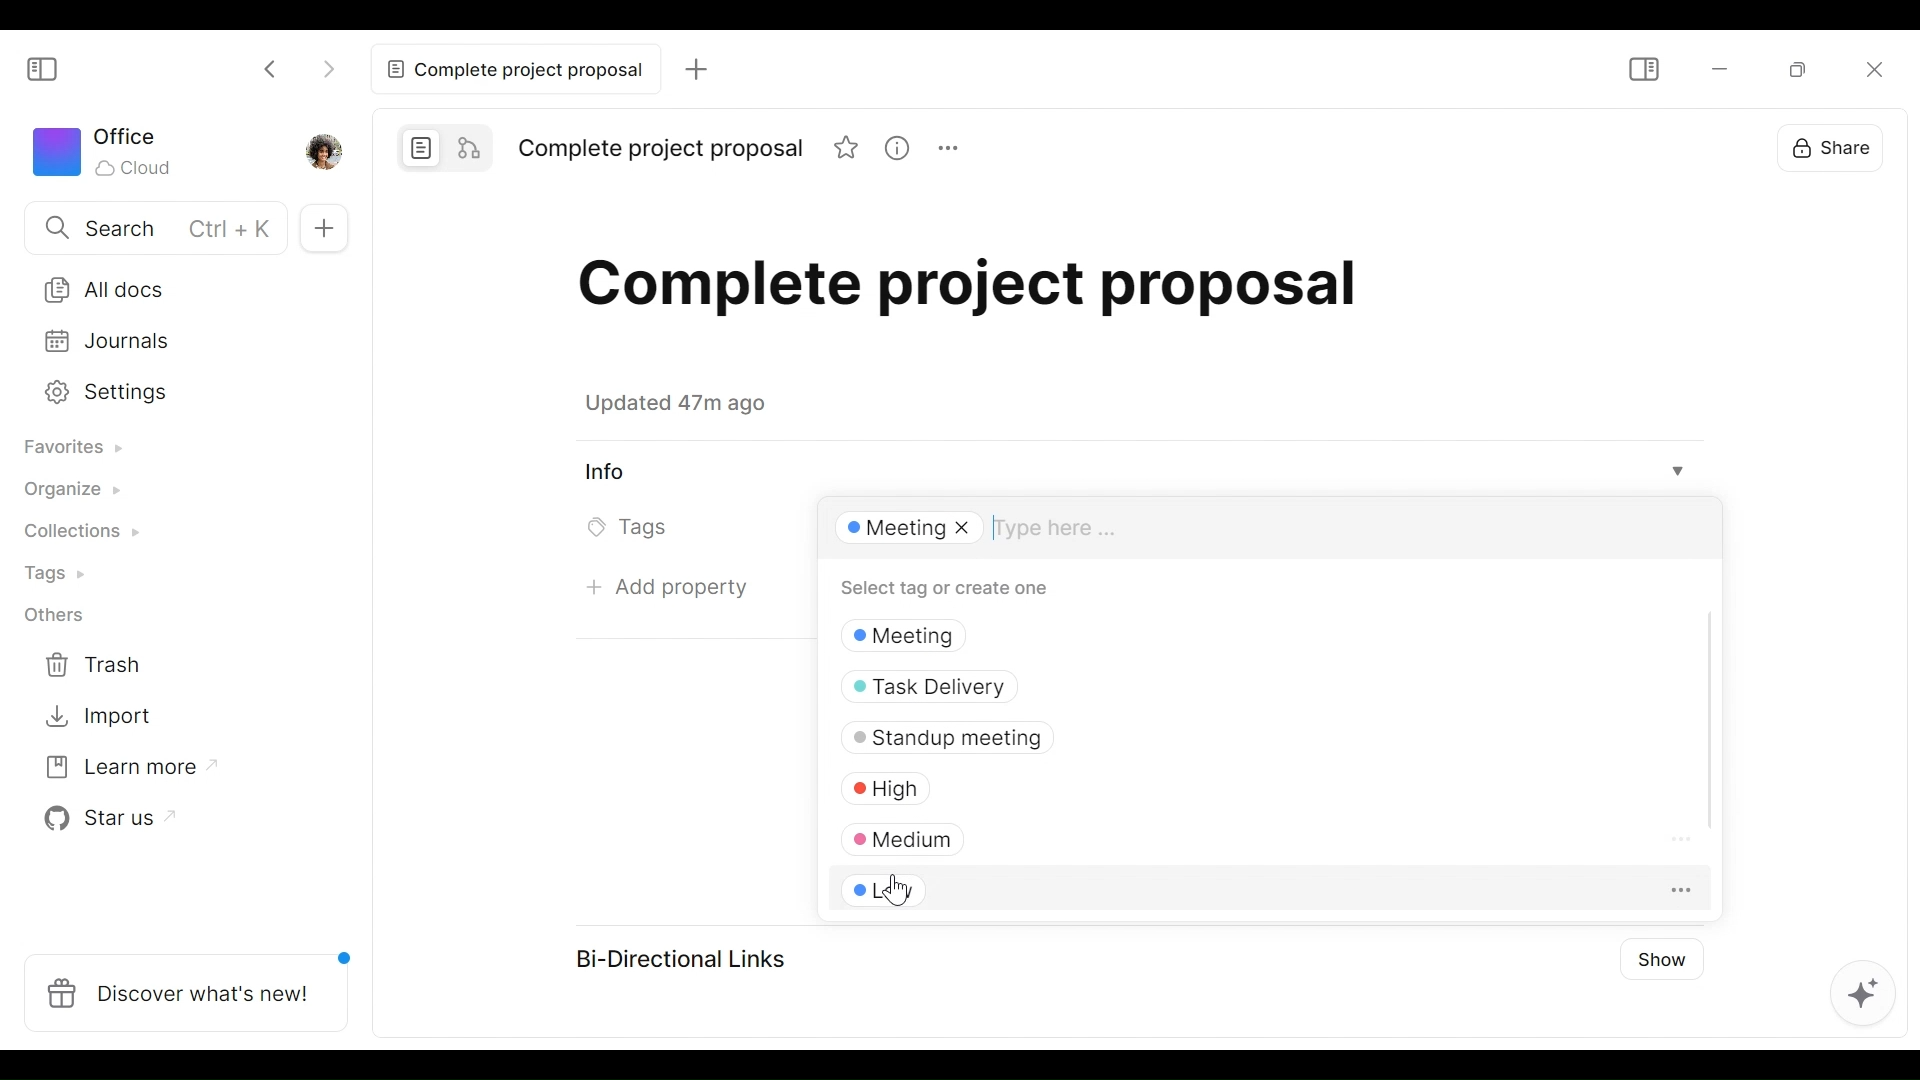  What do you see at coordinates (1112, 736) in the screenshot?
I see `Standup meeting` at bounding box center [1112, 736].